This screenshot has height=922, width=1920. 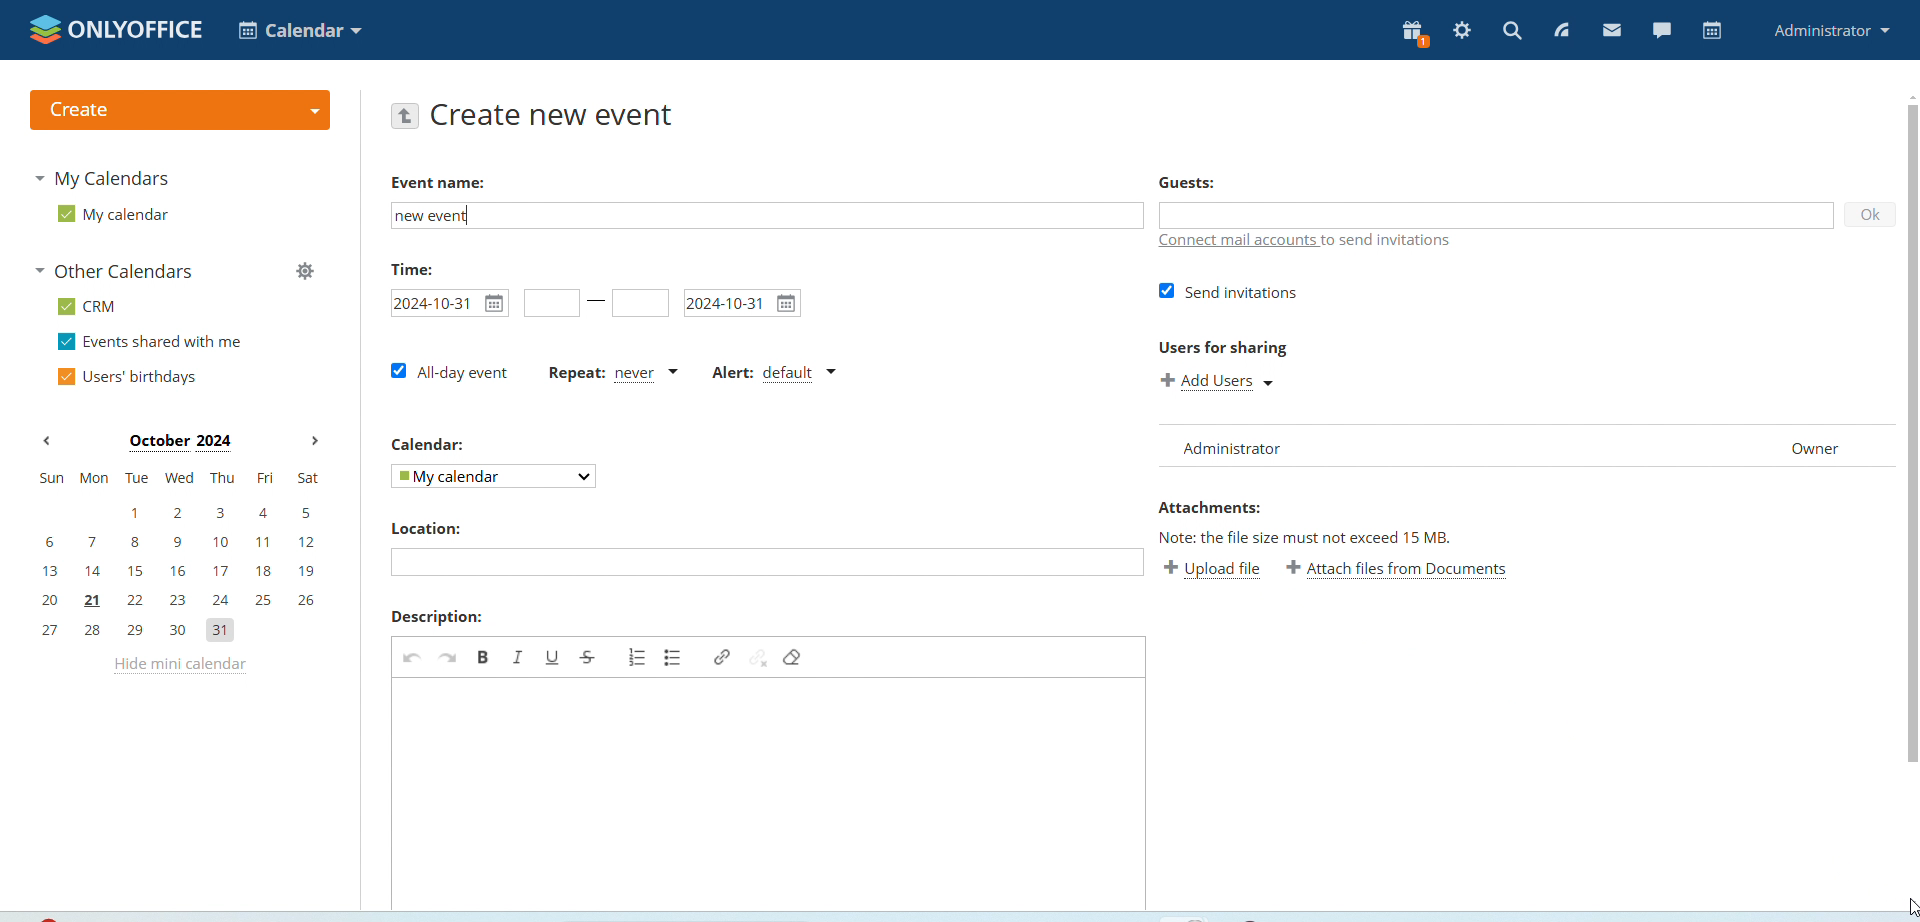 I want to click on cursor, so click(x=1908, y=906).